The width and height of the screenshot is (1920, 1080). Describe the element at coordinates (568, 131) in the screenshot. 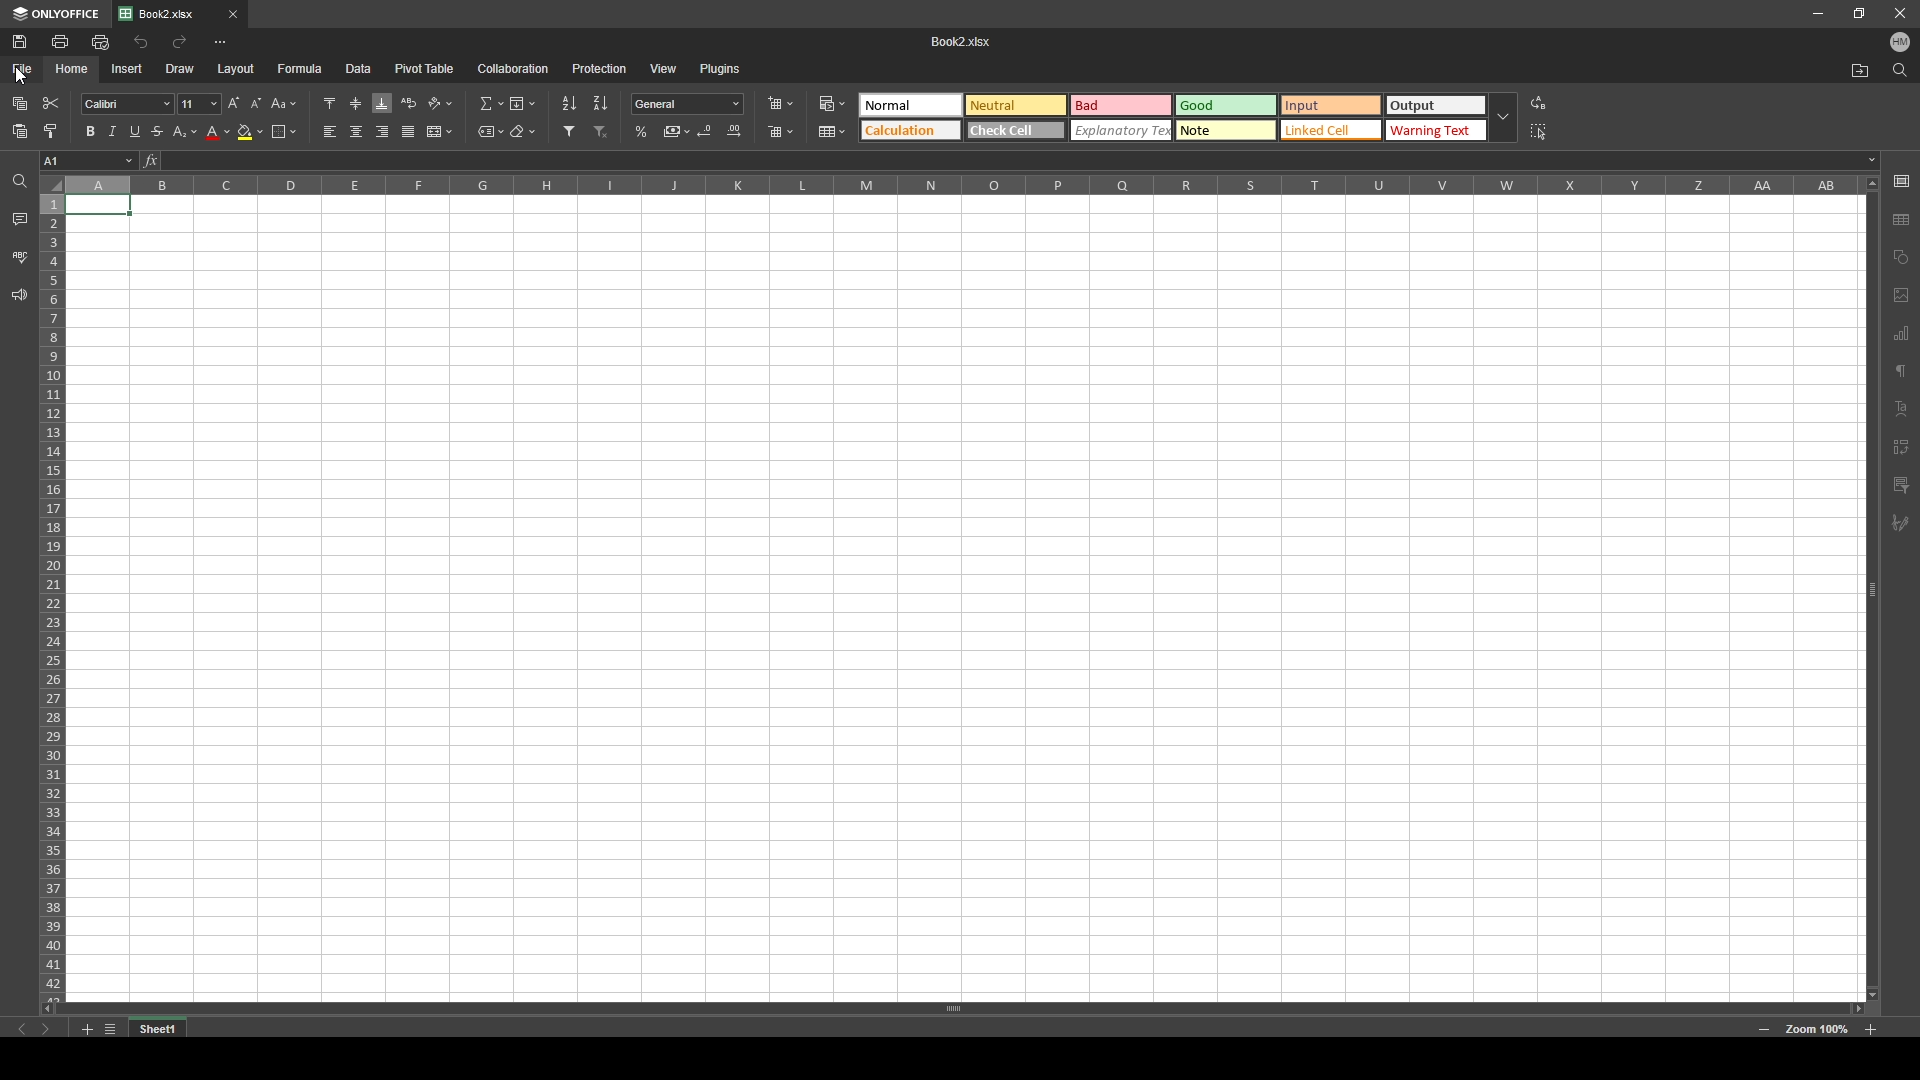

I see `filter` at that location.